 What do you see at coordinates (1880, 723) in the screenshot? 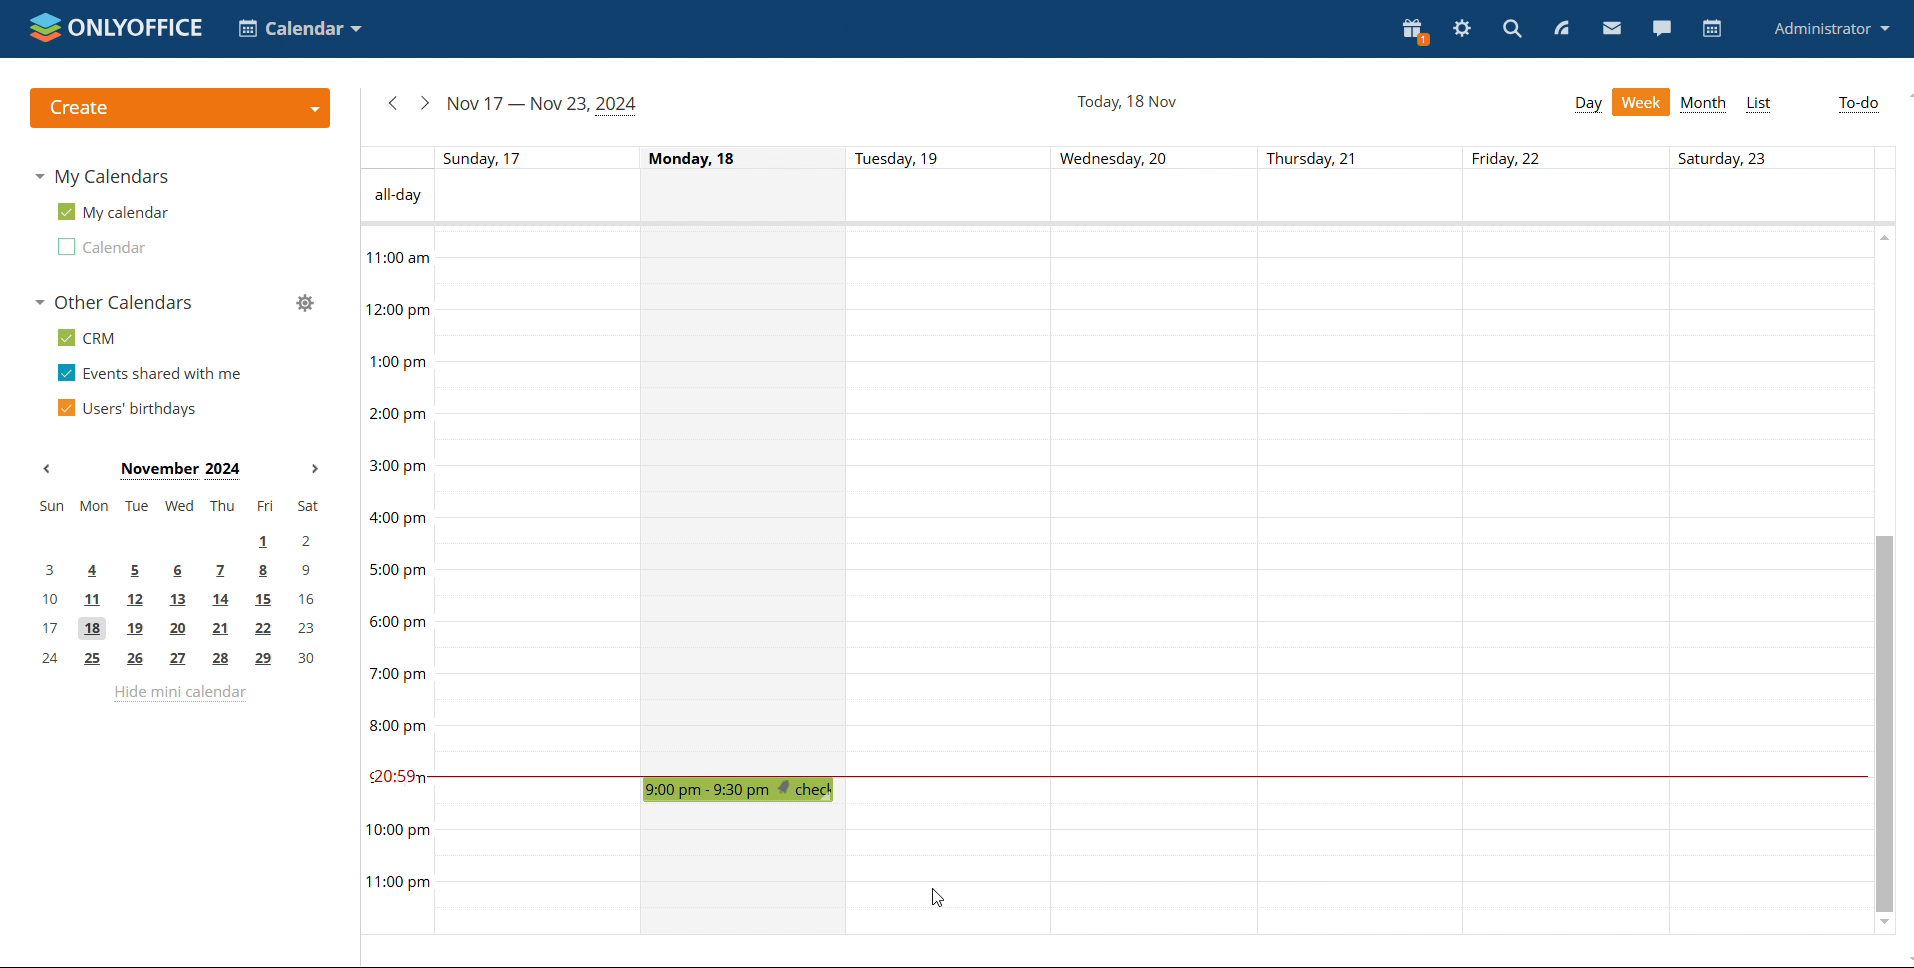
I see `scrollbar` at bounding box center [1880, 723].